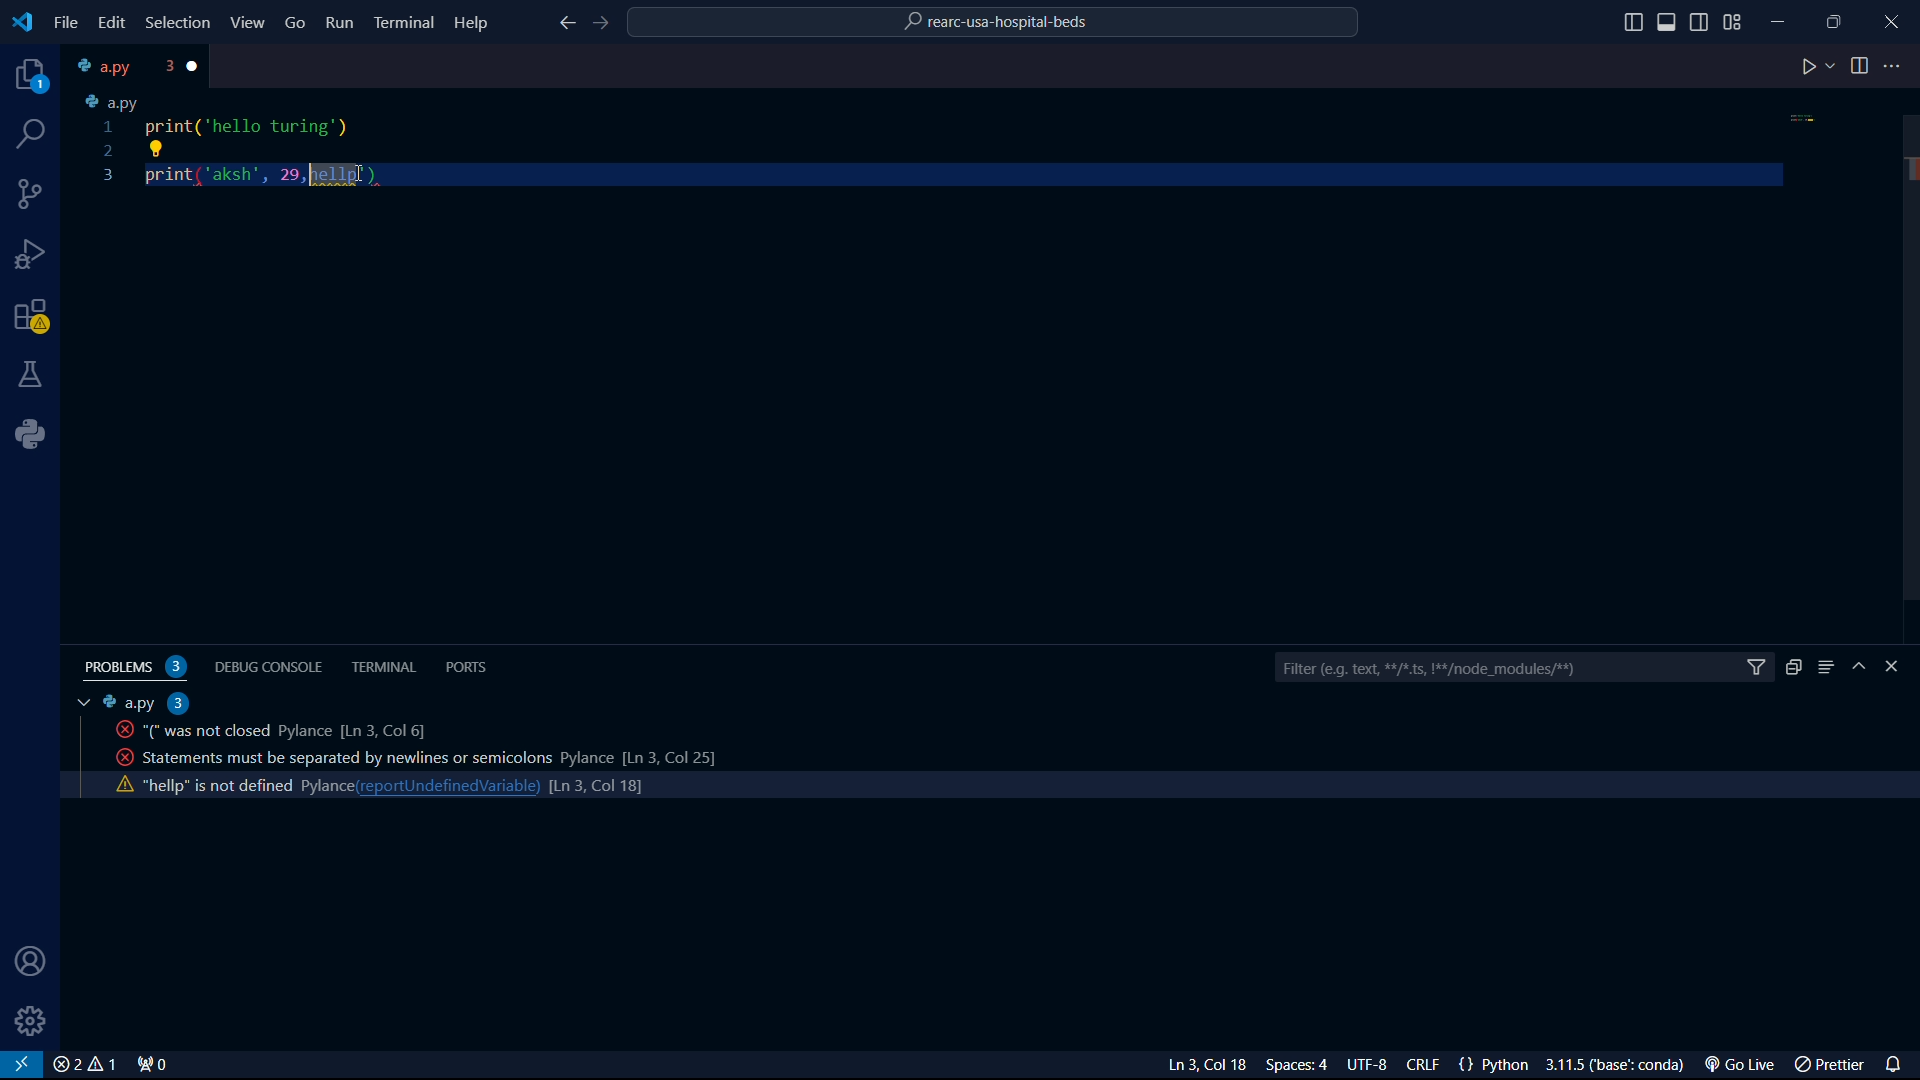 This screenshot has width=1920, height=1080. What do you see at coordinates (404, 21) in the screenshot?
I see `Terminal` at bounding box center [404, 21].